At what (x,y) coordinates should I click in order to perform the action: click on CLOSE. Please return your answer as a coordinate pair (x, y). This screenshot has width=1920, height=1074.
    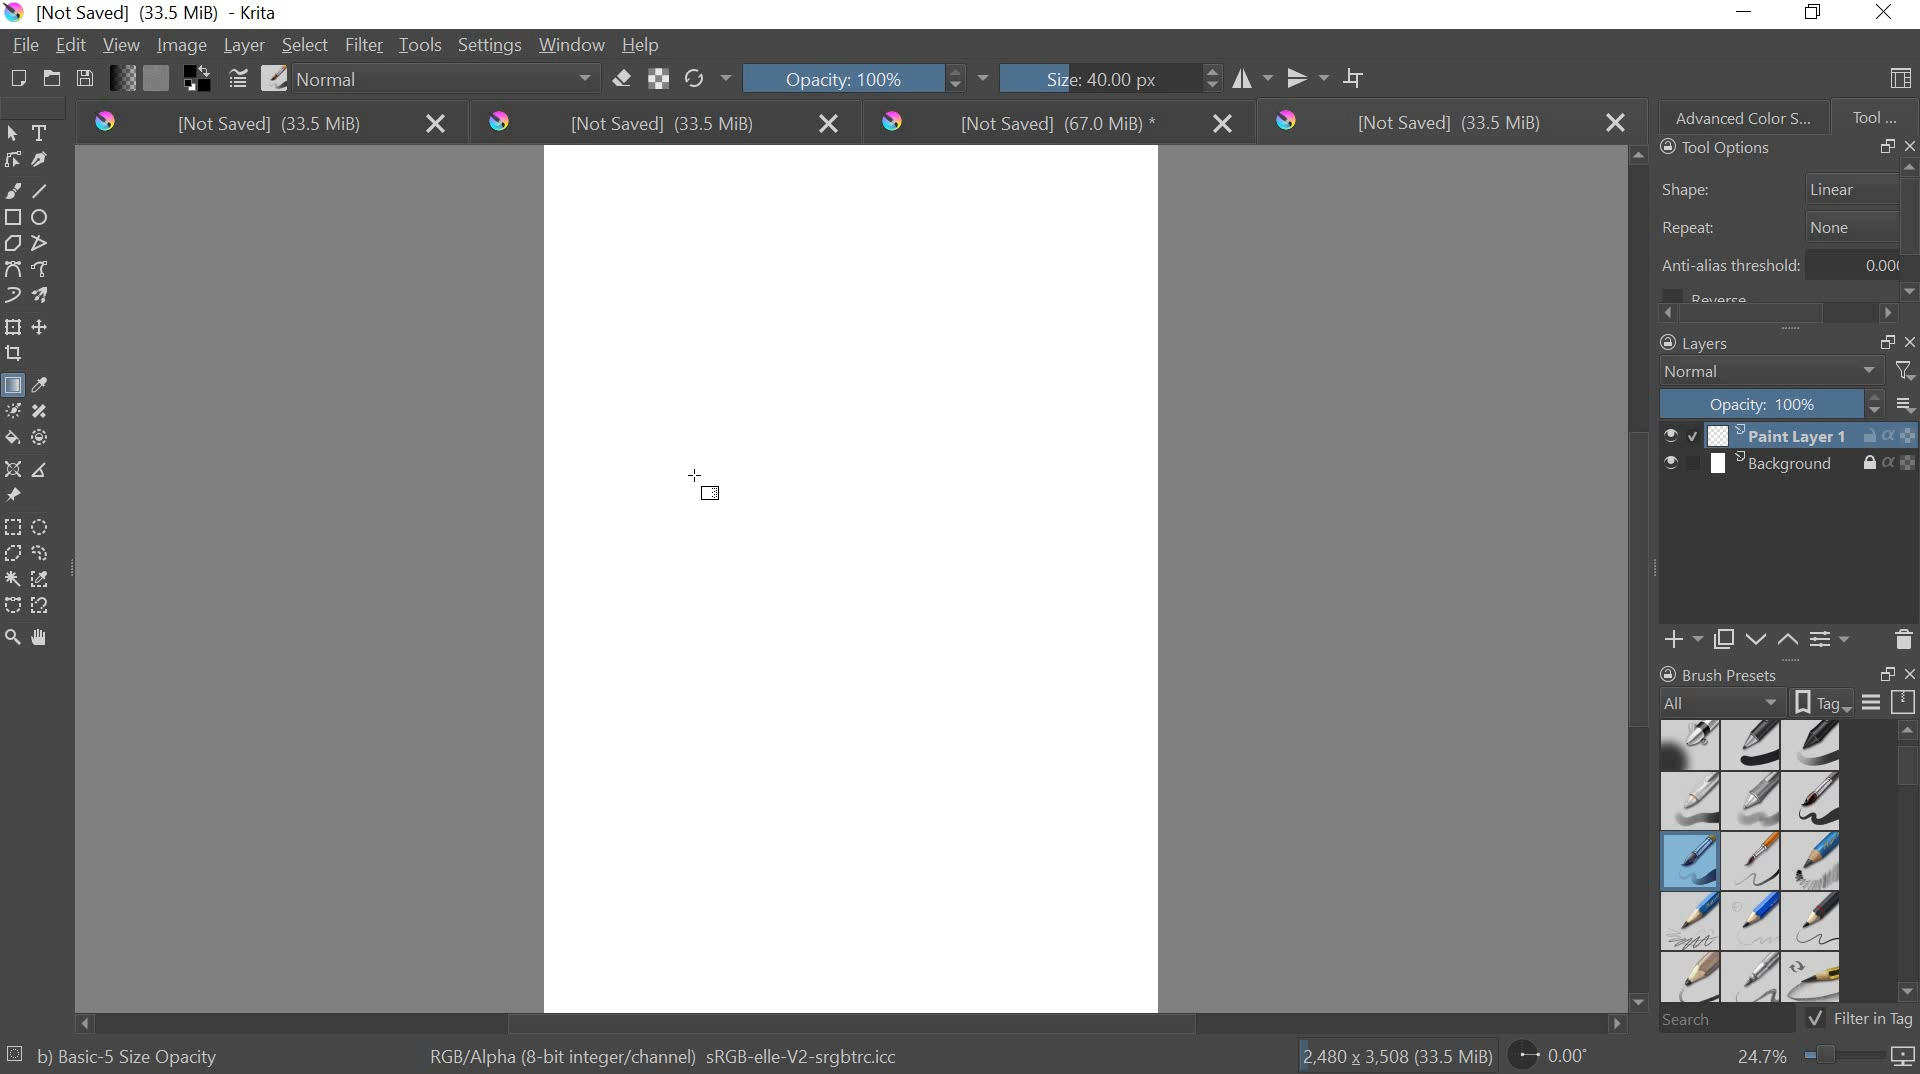
    Looking at the image, I should click on (1908, 340).